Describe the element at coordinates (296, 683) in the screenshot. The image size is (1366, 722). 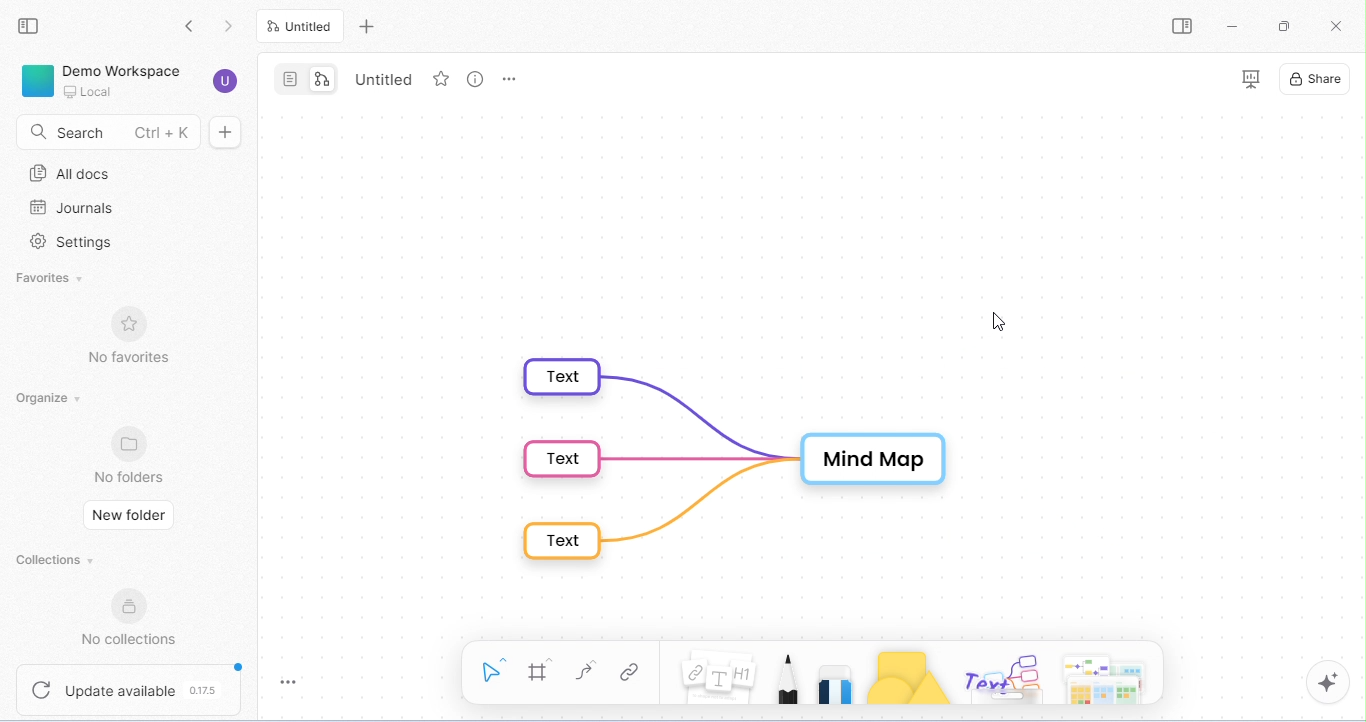
I see `toggle zoom` at that location.